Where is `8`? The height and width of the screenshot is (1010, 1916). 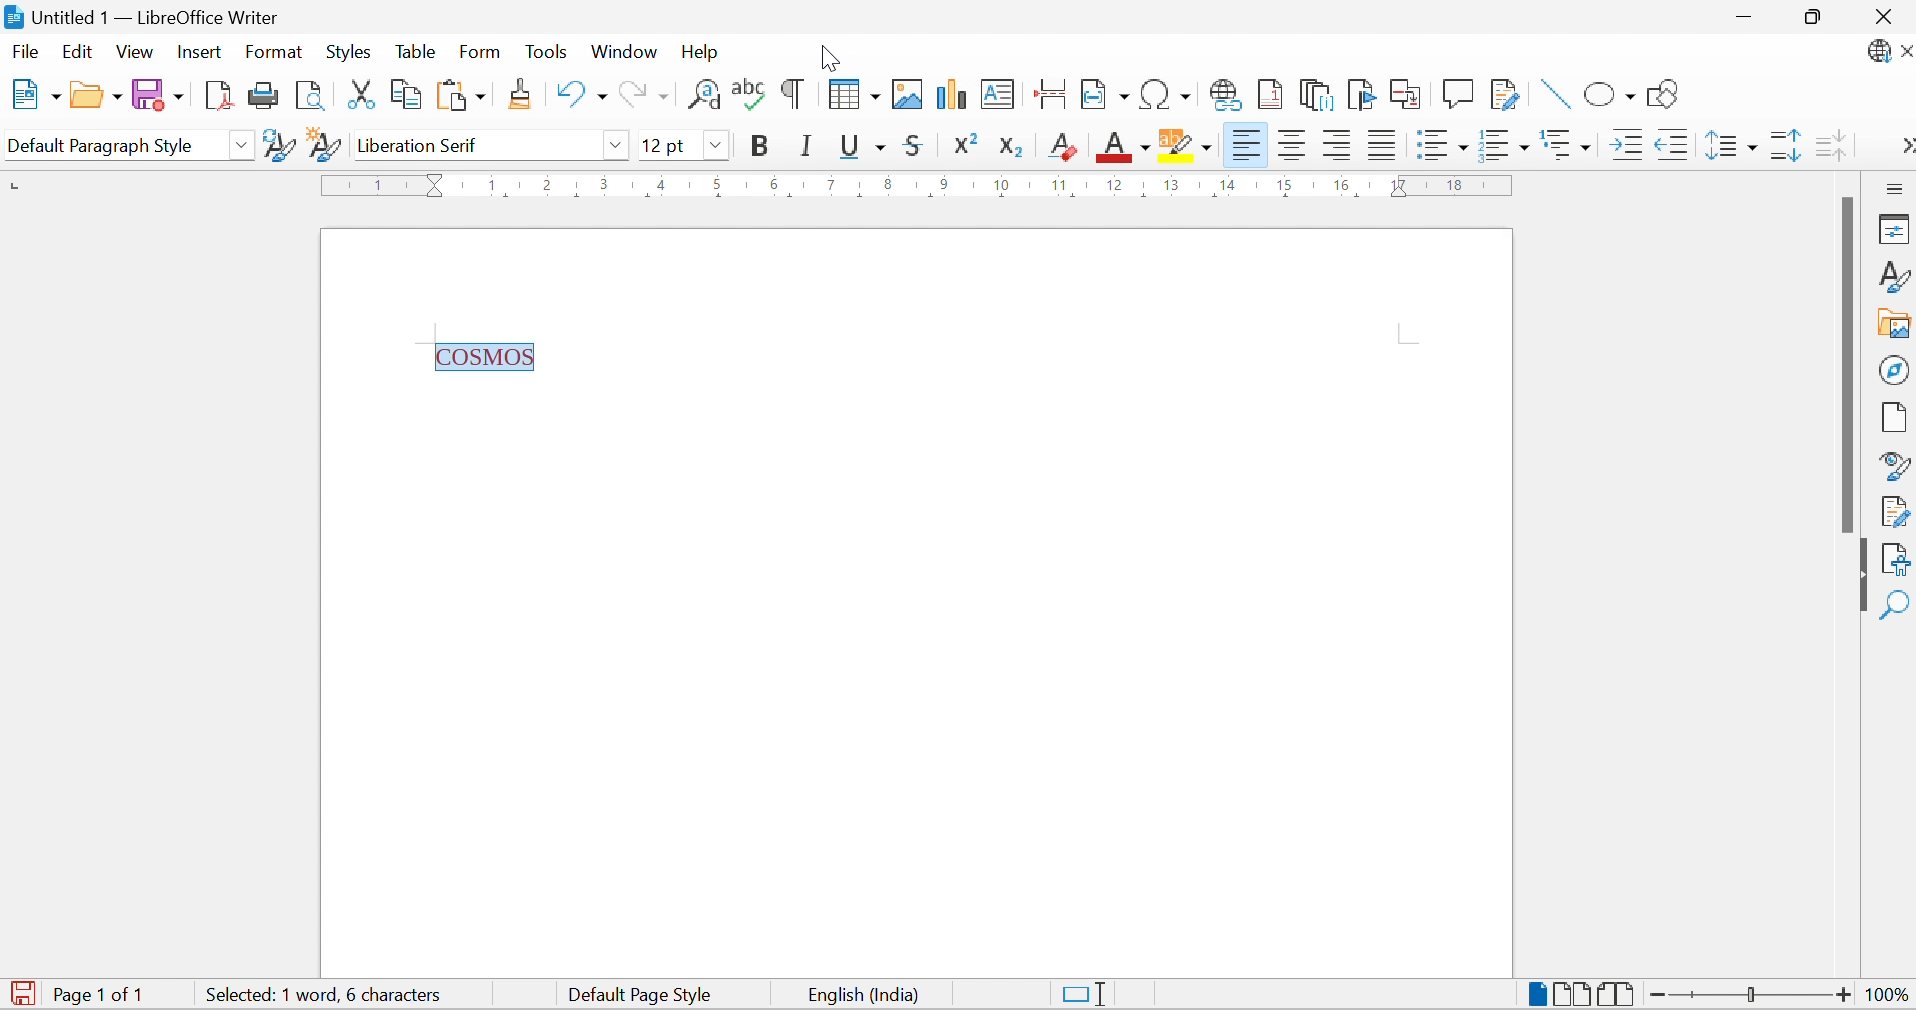
8 is located at coordinates (888, 186).